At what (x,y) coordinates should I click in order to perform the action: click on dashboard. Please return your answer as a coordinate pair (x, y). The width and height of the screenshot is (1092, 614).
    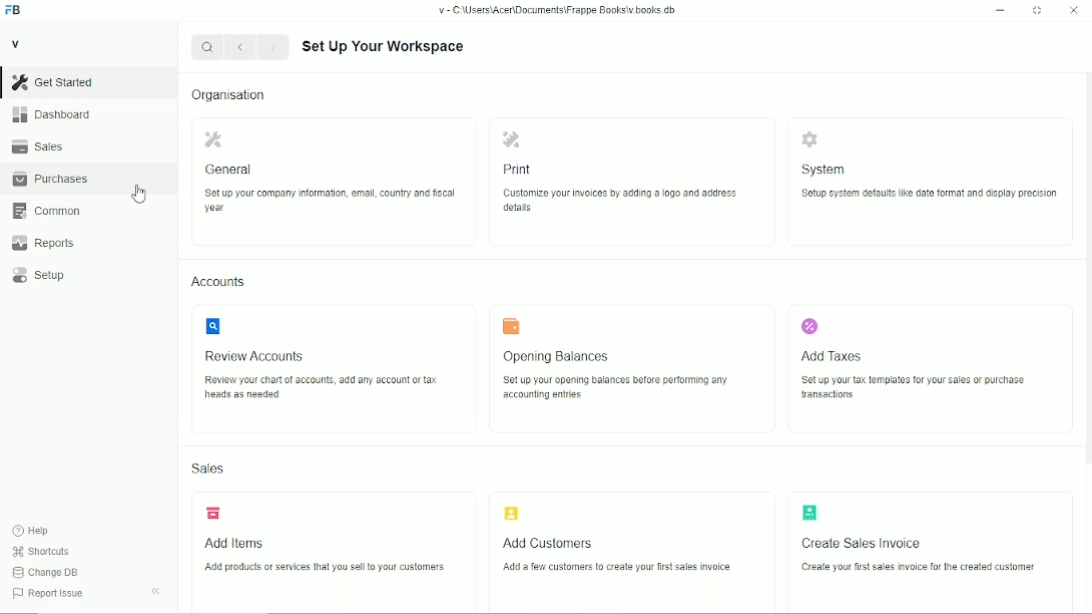
    Looking at the image, I should click on (54, 114).